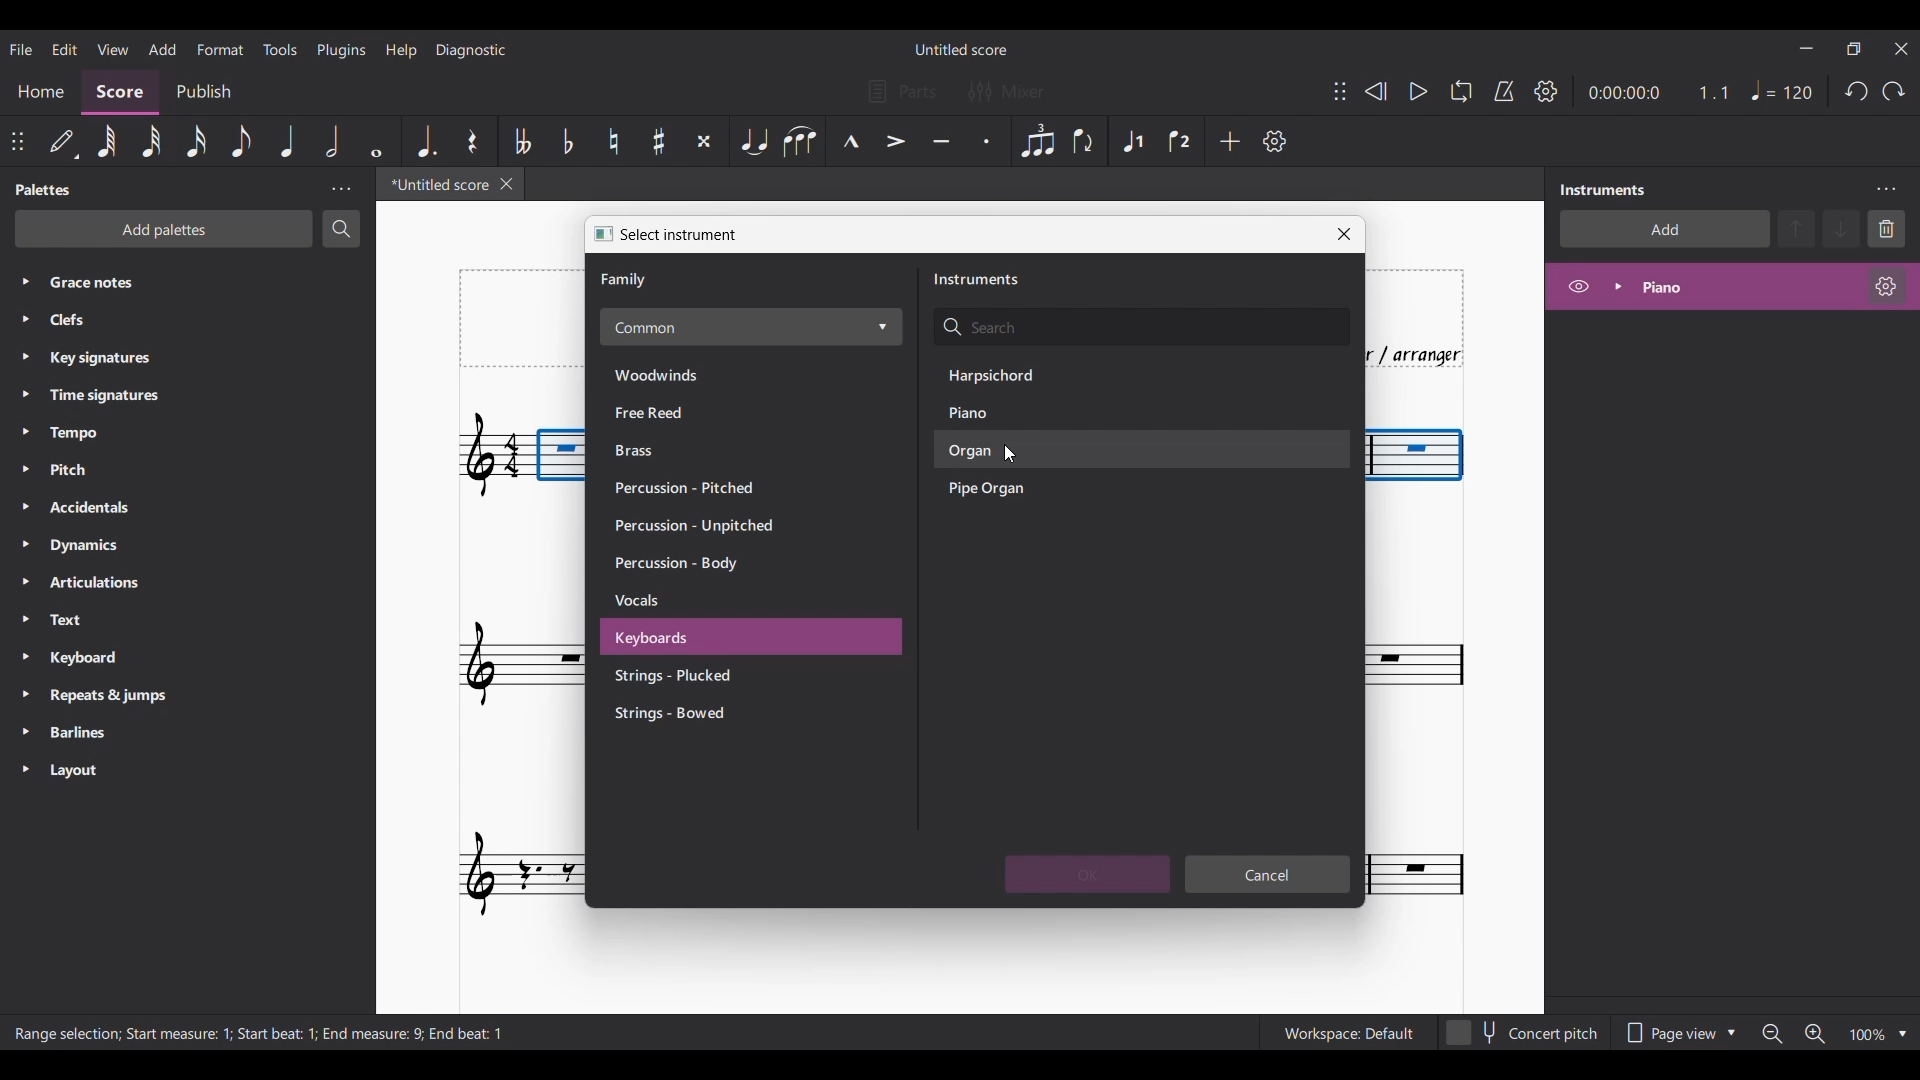 The image size is (1920, 1080). Describe the element at coordinates (659, 140) in the screenshot. I see `Toggle sharp` at that location.